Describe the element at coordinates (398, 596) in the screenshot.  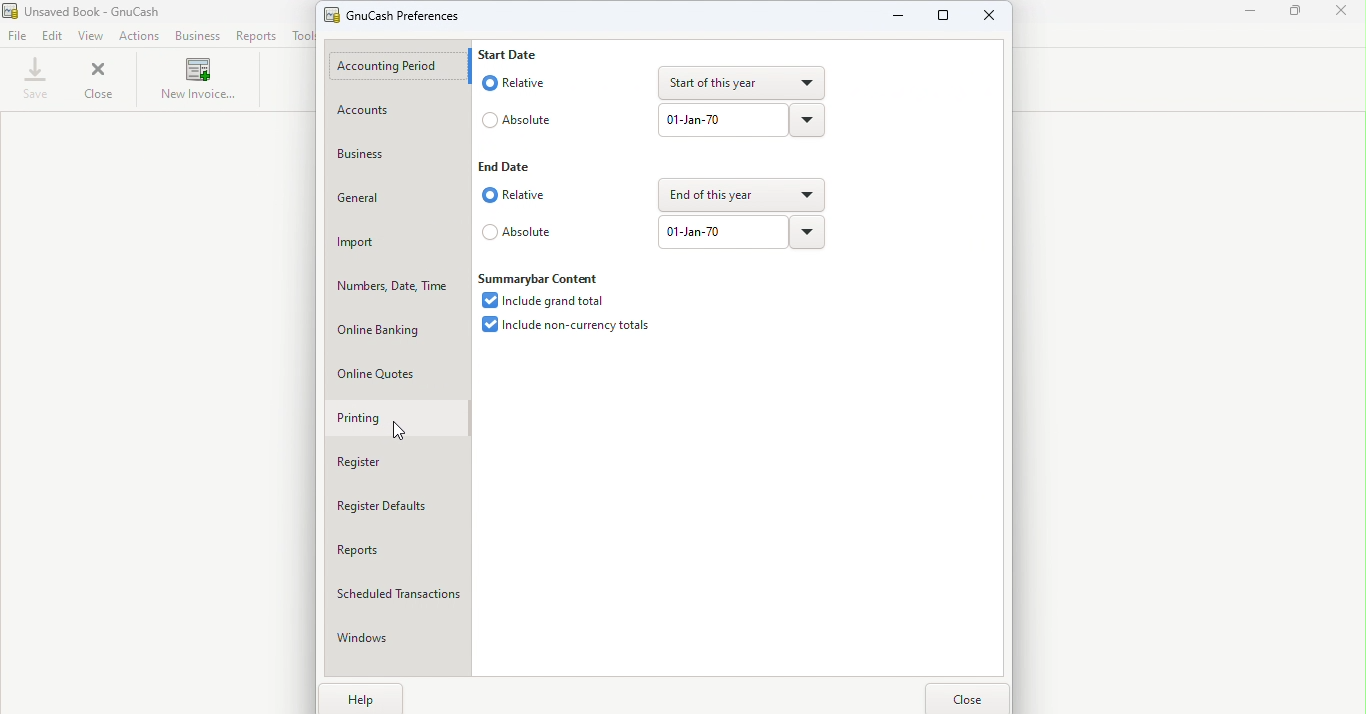
I see `Scheduled Transactions` at that location.